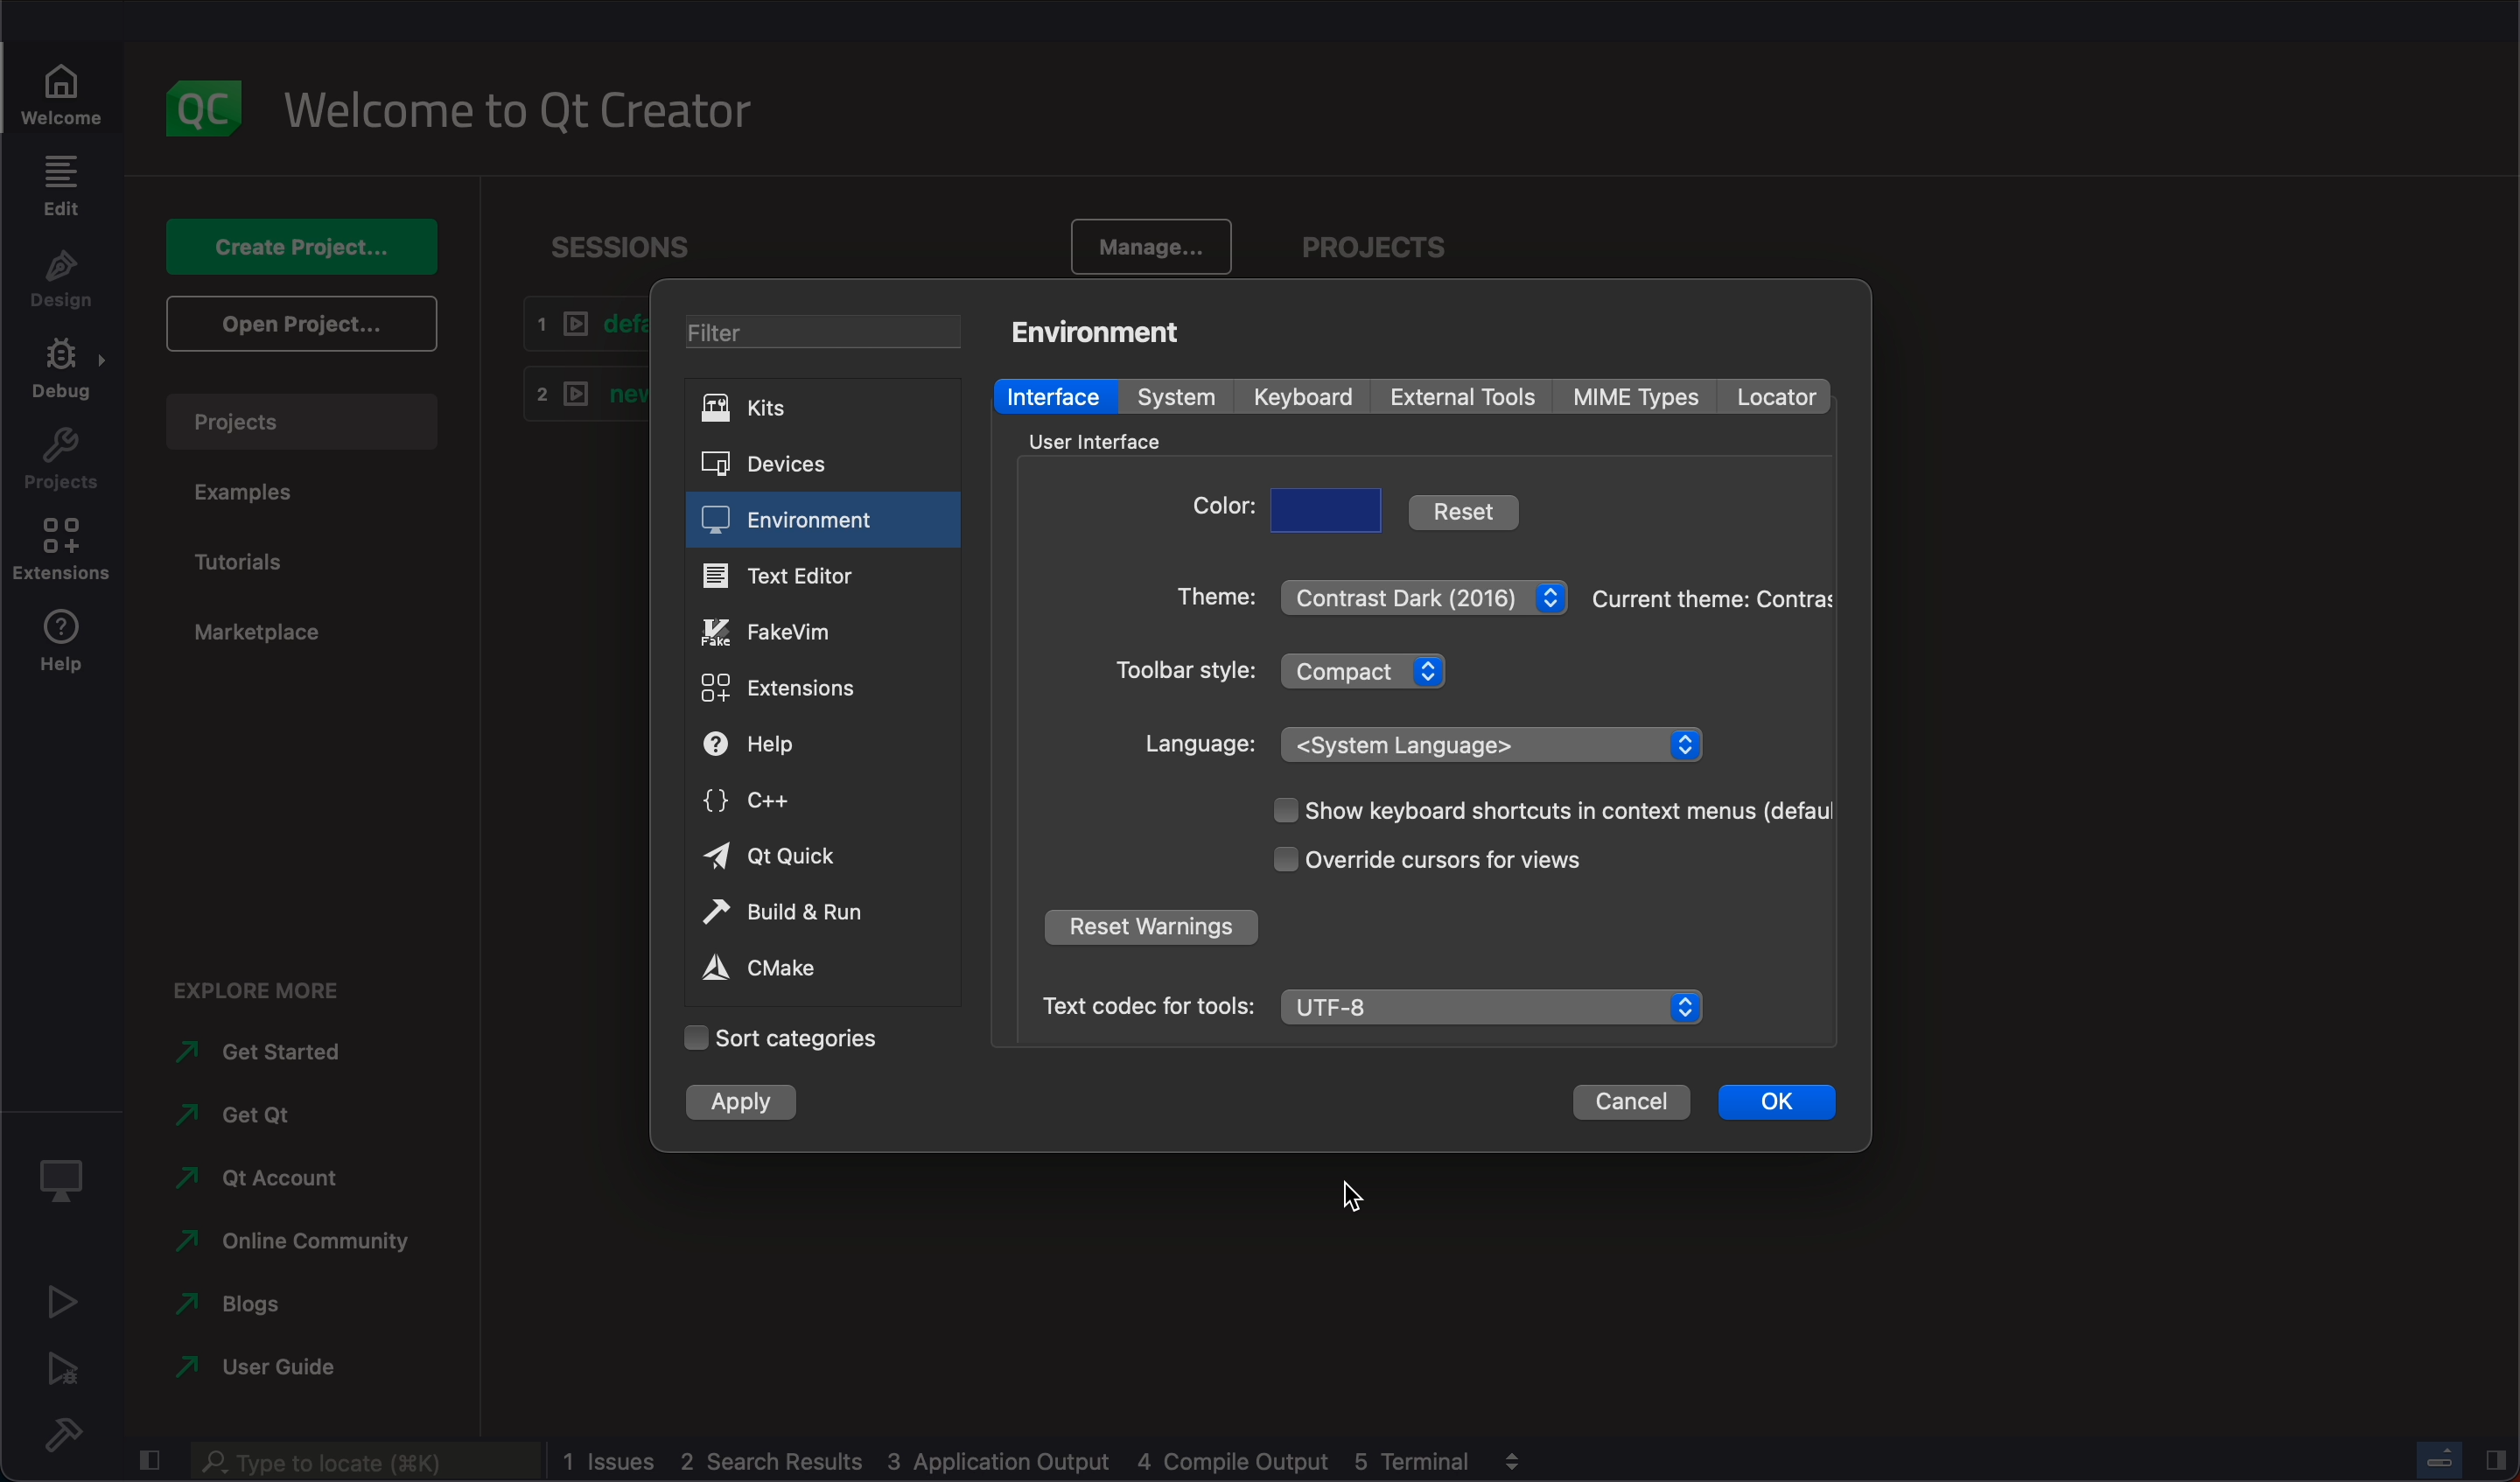 The width and height of the screenshot is (2520, 1482). Describe the element at coordinates (1206, 602) in the screenshot. I see `theme` at that location.